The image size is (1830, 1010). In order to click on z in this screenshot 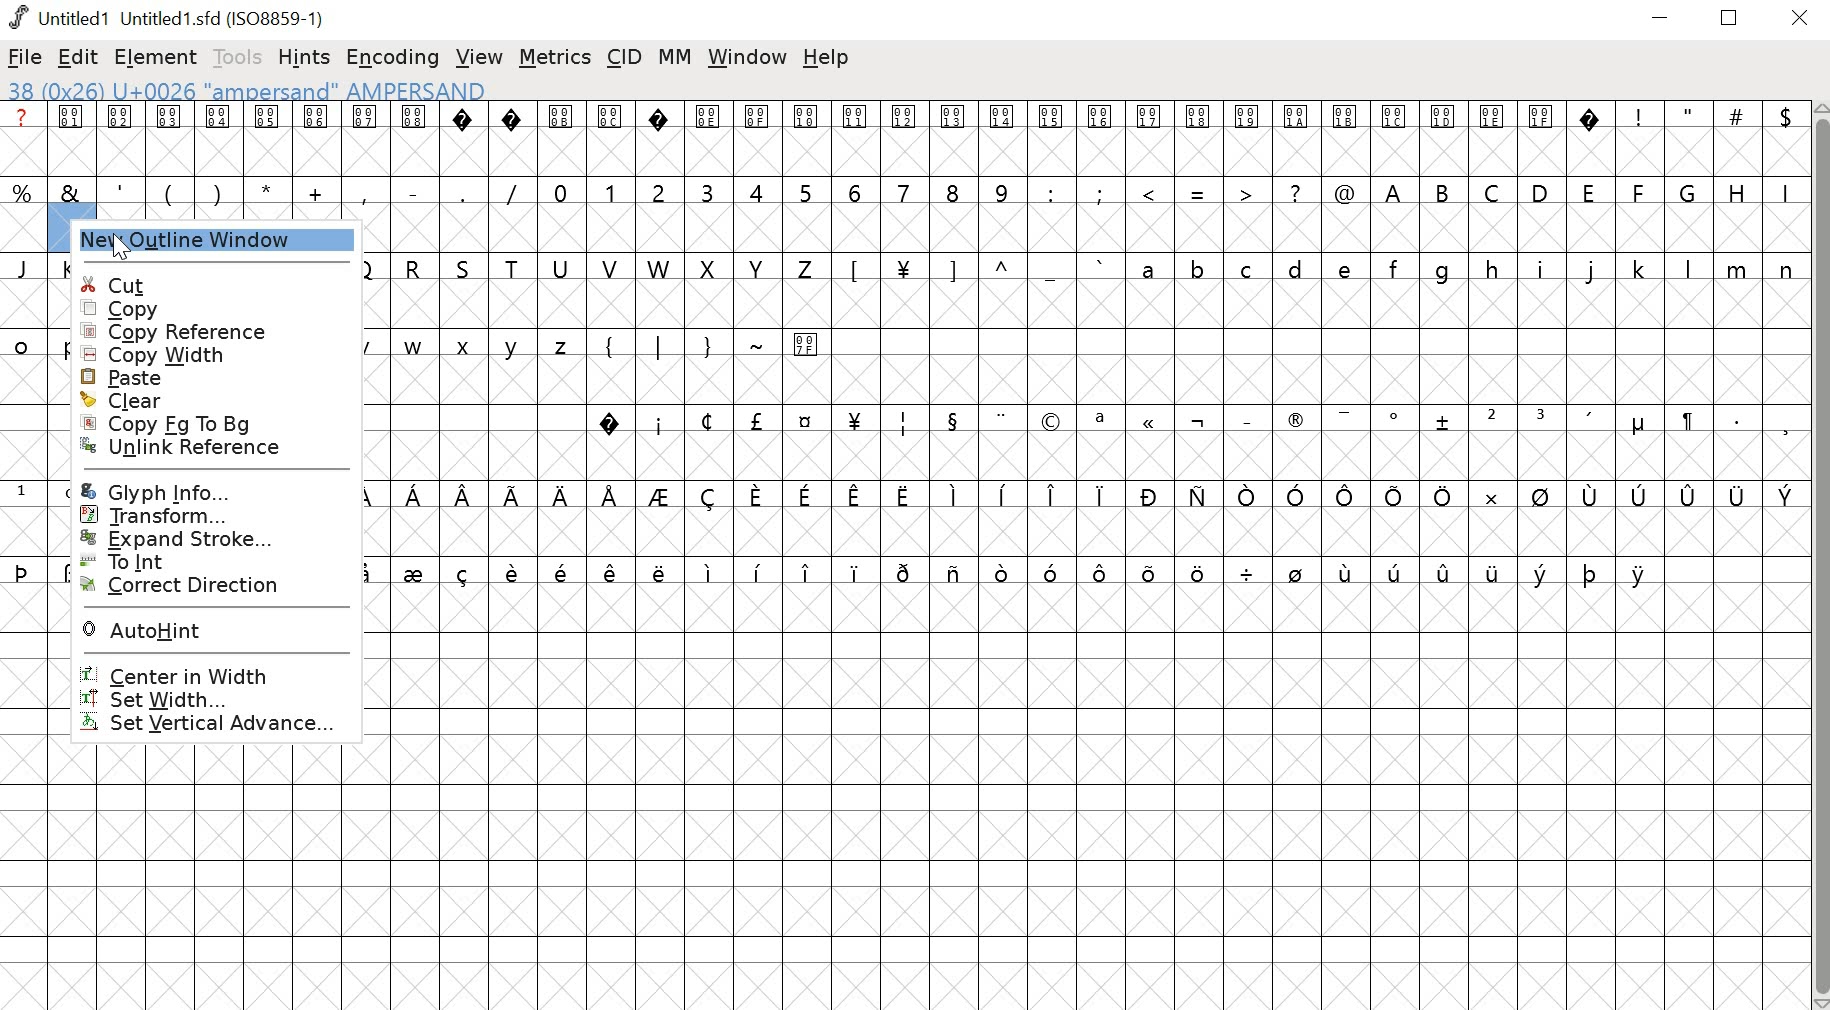, I will do `click(564, 343)`.